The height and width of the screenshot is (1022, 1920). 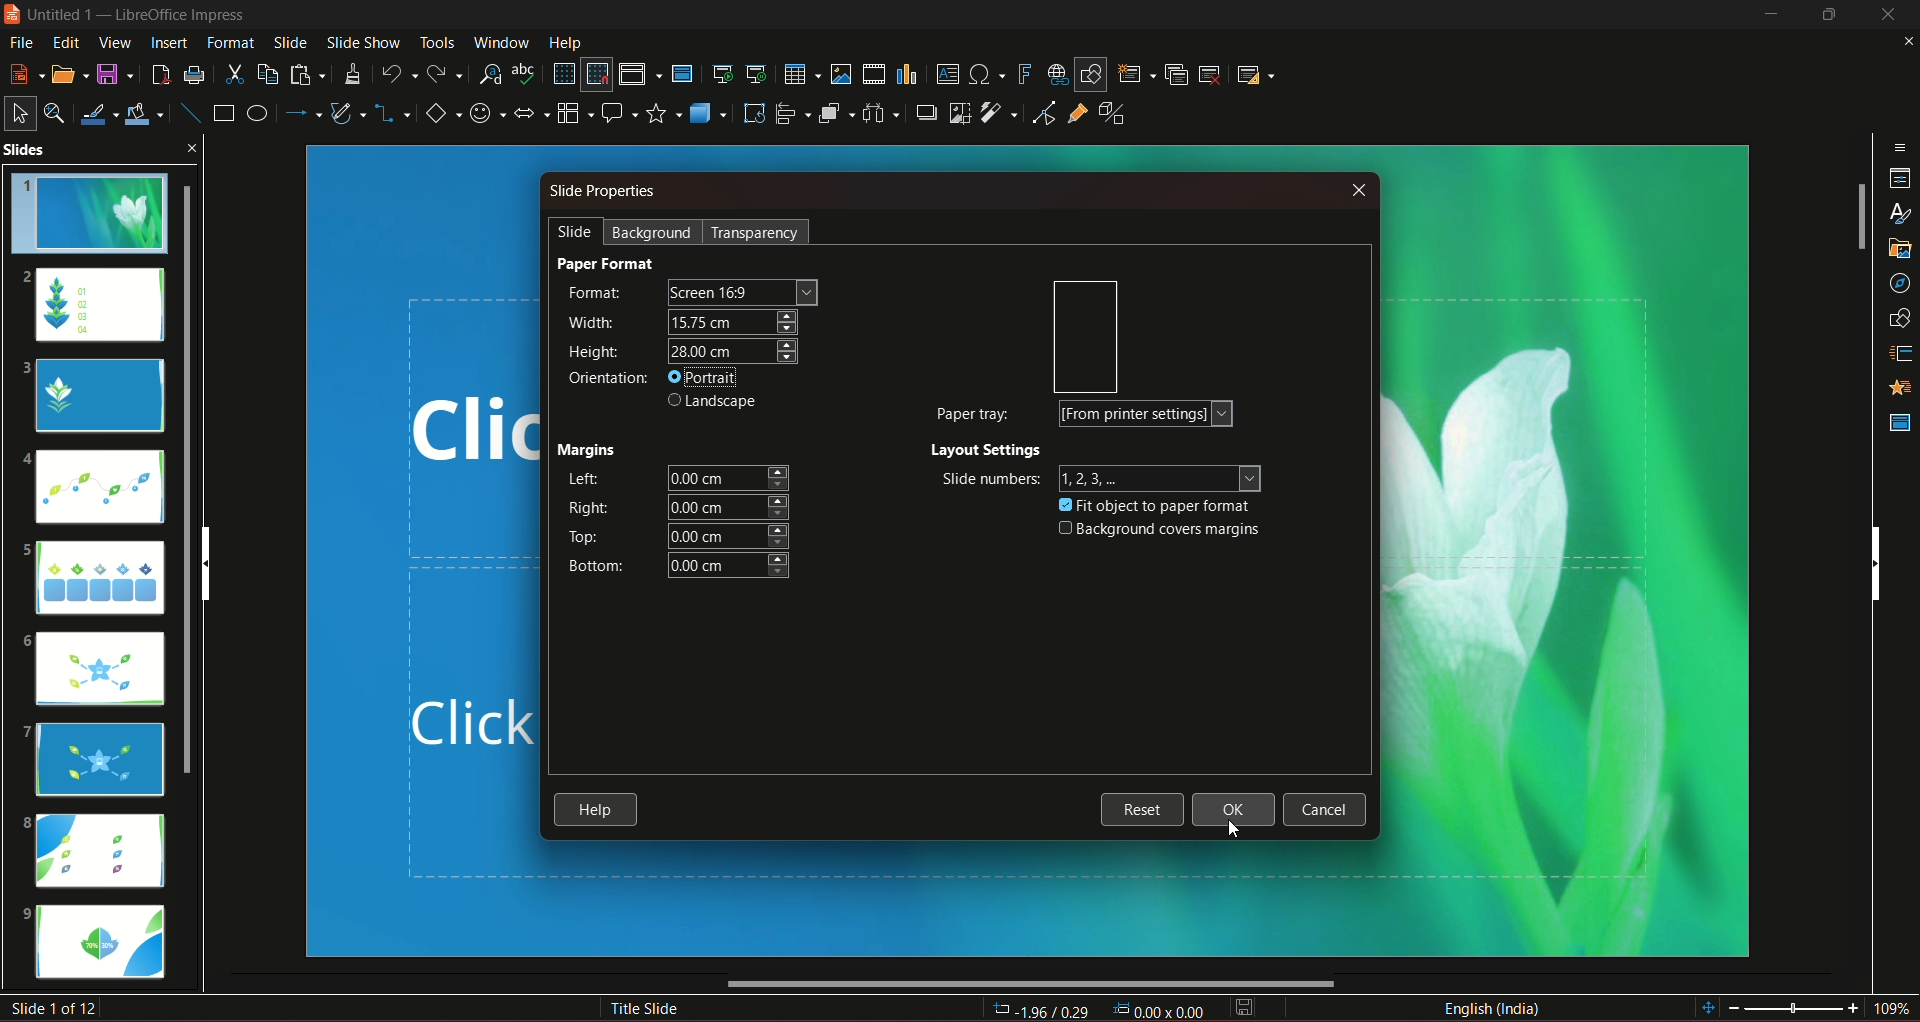 I want to click on show gluepoint function, so click(x=1077, y=115).